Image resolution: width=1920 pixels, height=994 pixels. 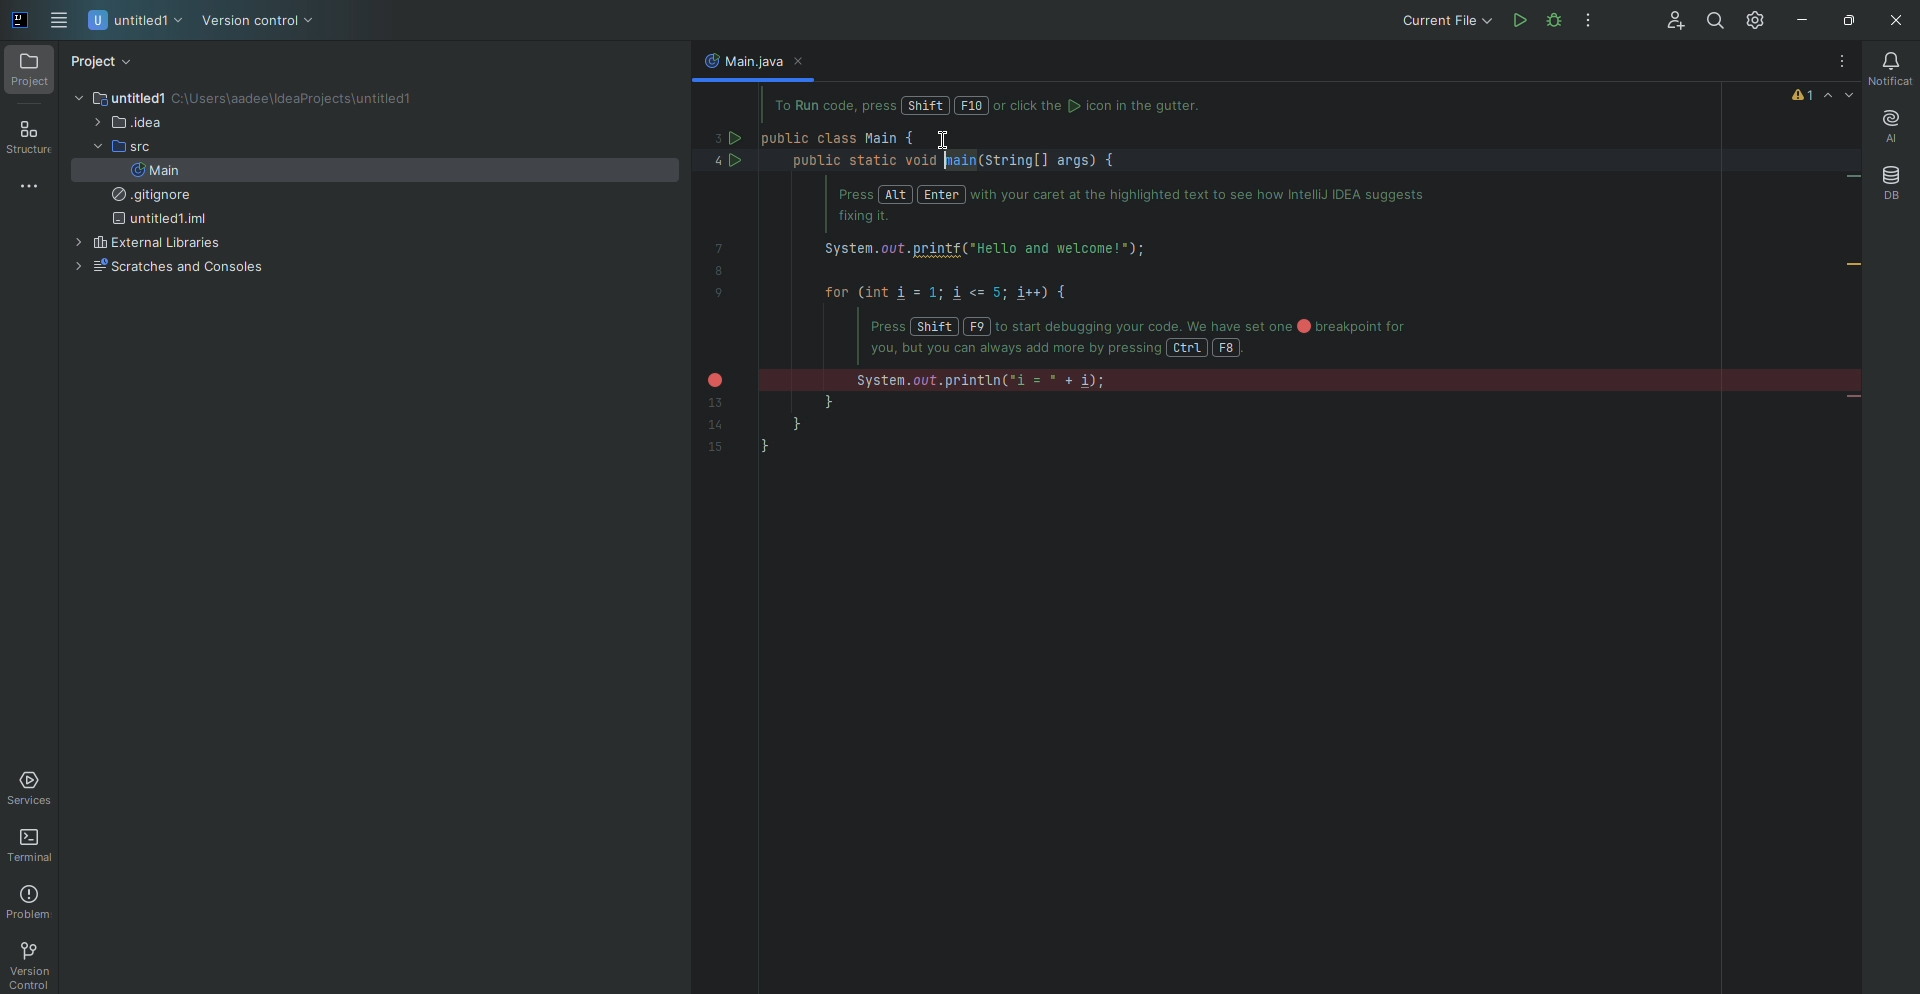 I want to click on close, so click(x=805, y=62).